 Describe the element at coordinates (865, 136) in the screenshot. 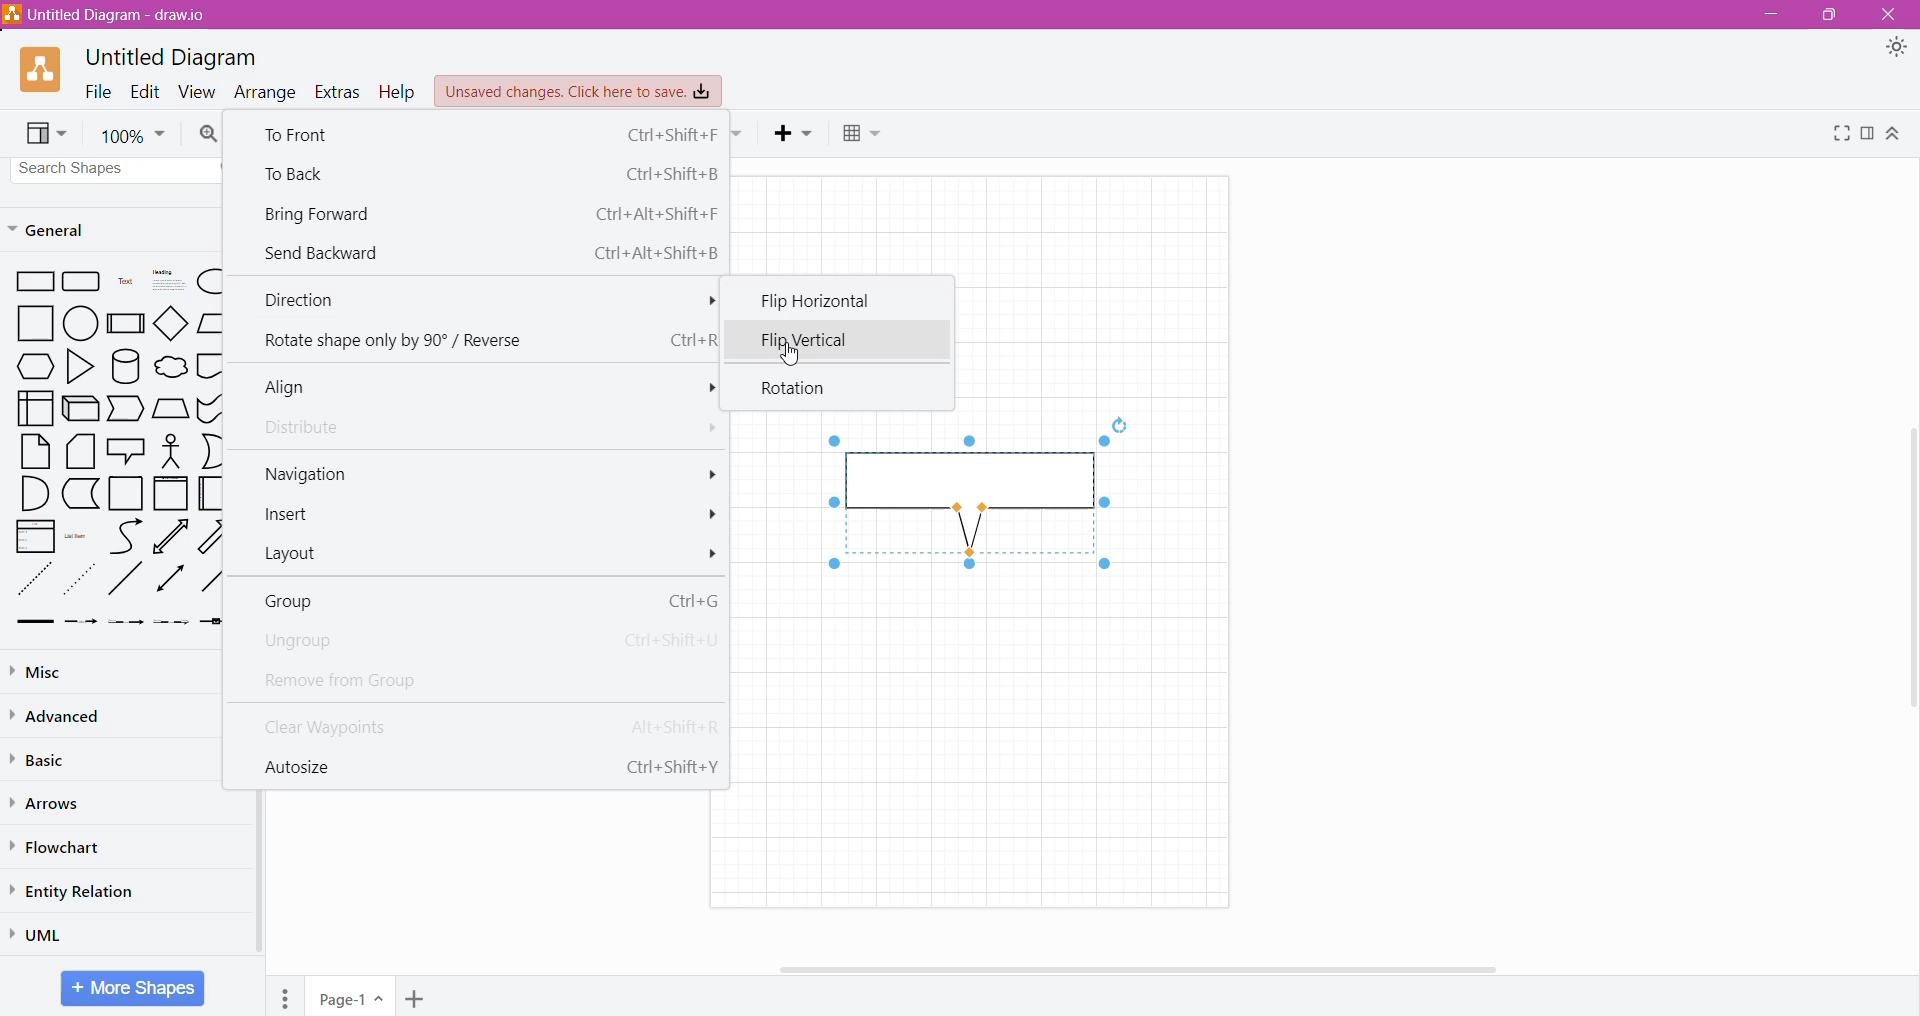

I see `Table` at that location.